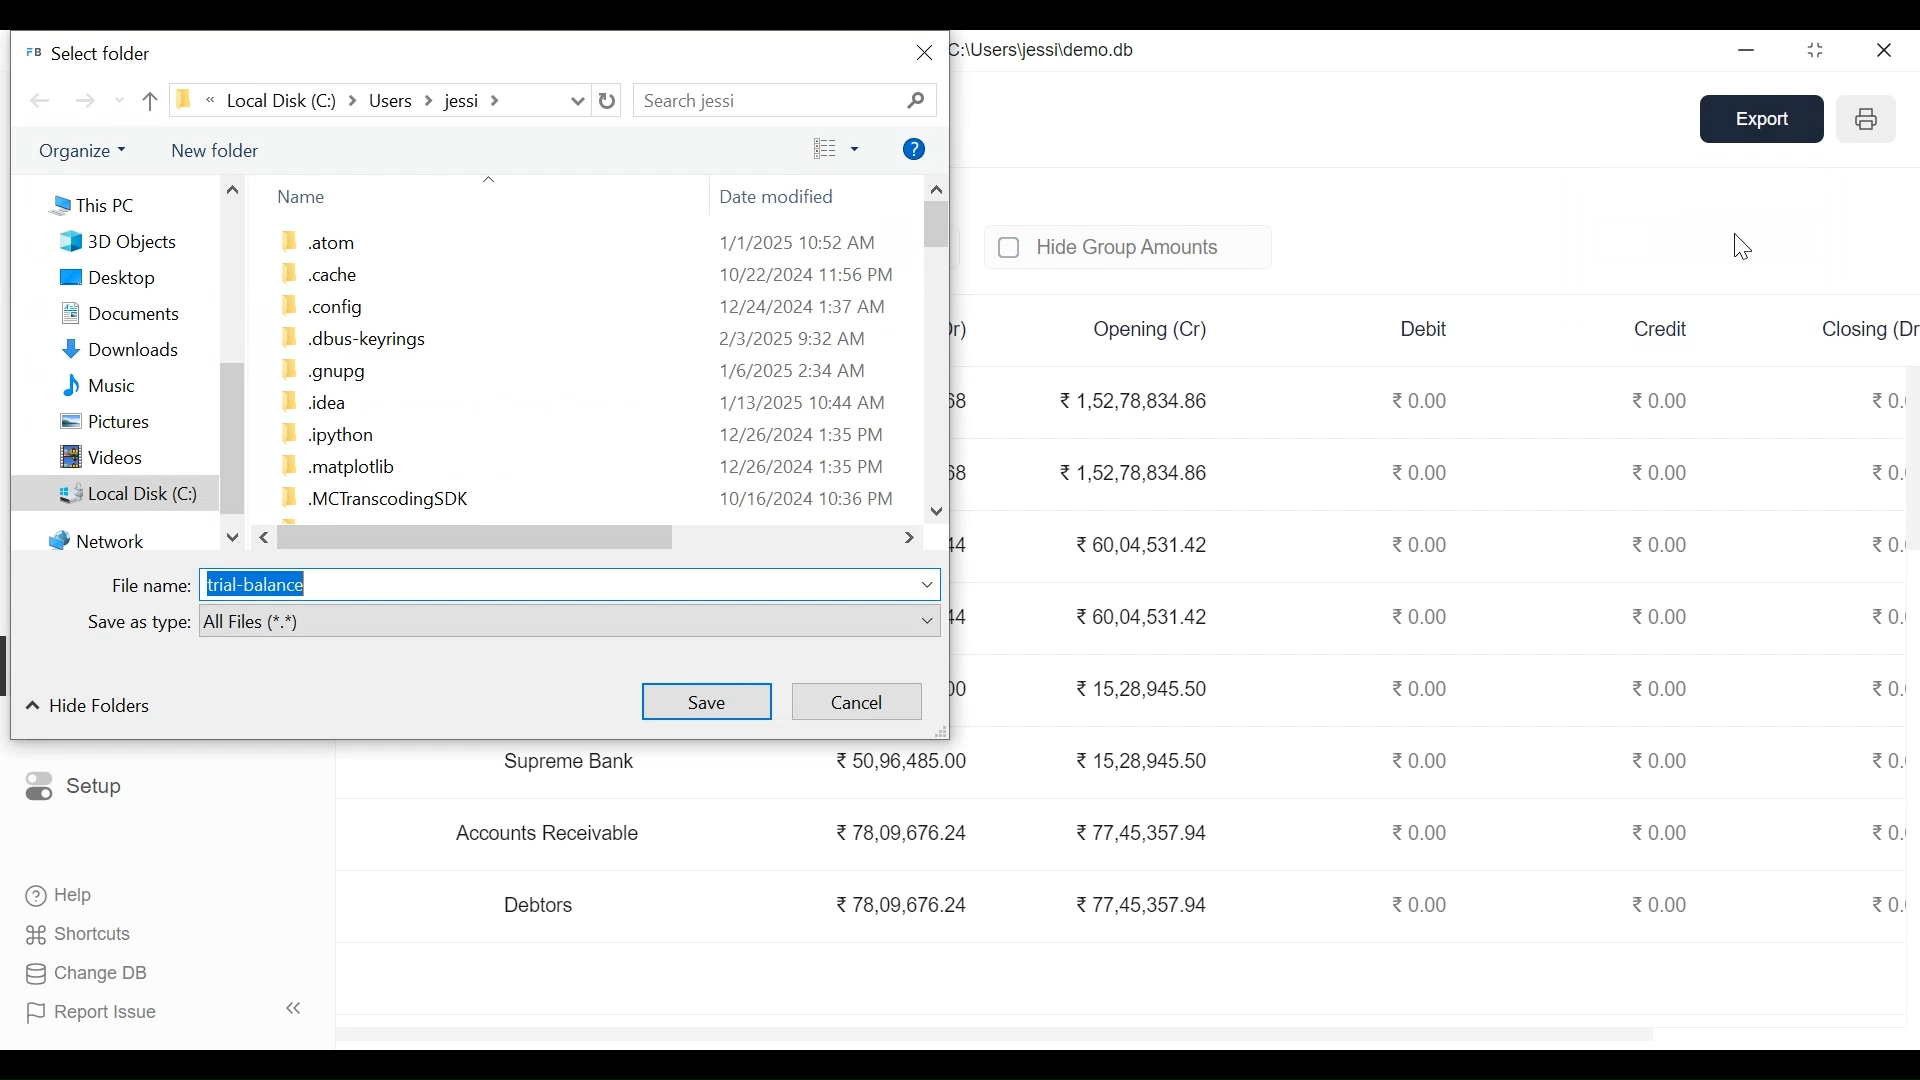 This screenshot has height=1080, width=1920. Describe the element at coordinates (231, 439) in the screenshot. I see `Vertical Scroll bar` at that location.